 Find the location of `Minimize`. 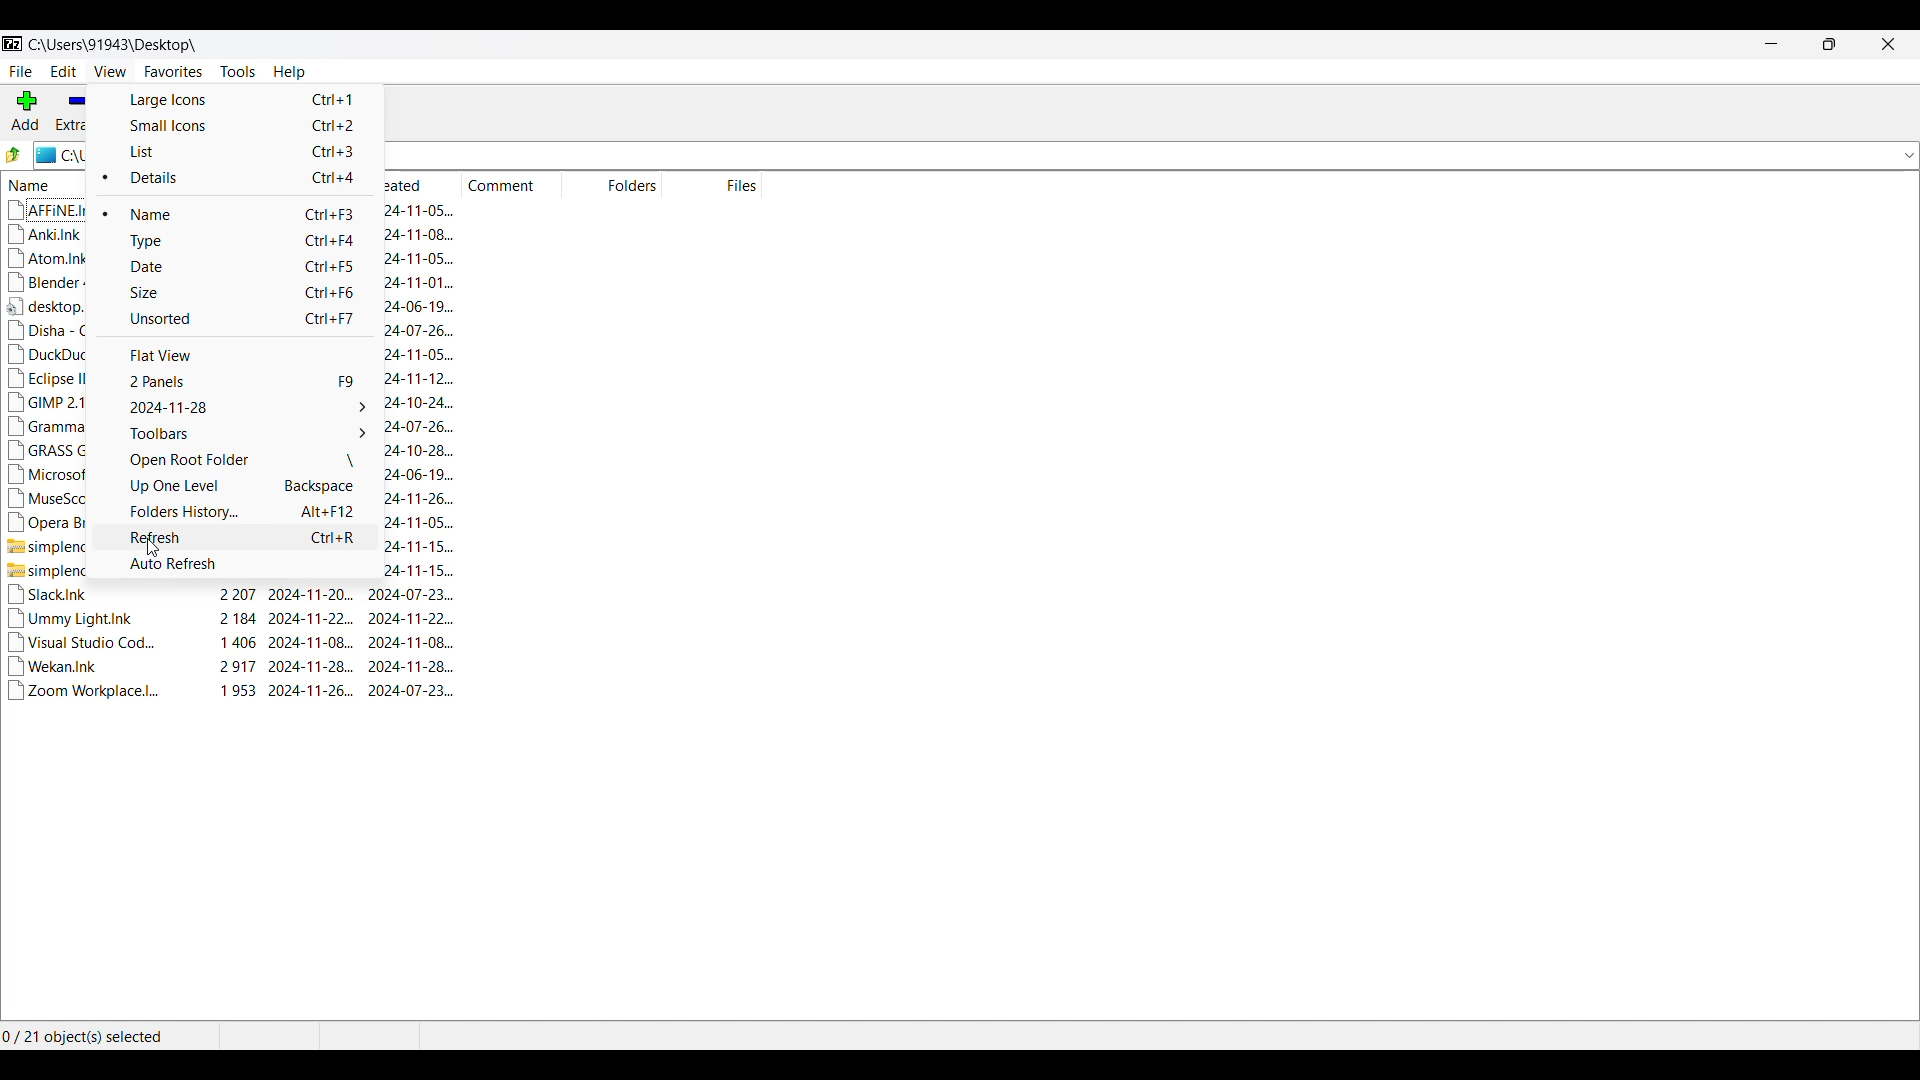

Minimize is located at coordinates (1771, 44).